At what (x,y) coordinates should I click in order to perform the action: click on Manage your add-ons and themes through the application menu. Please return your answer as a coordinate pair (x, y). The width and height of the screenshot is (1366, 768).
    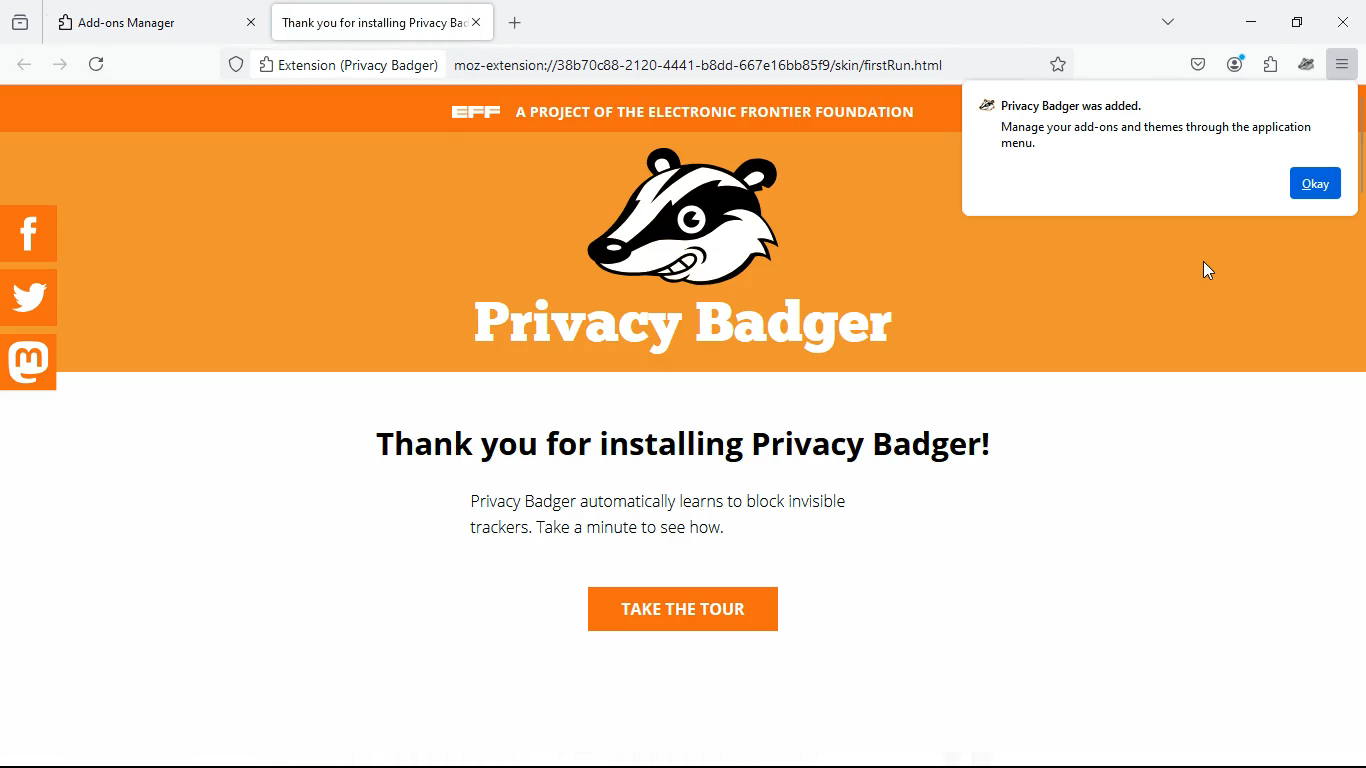
    Looking at the image, I should click on (1153, 138).